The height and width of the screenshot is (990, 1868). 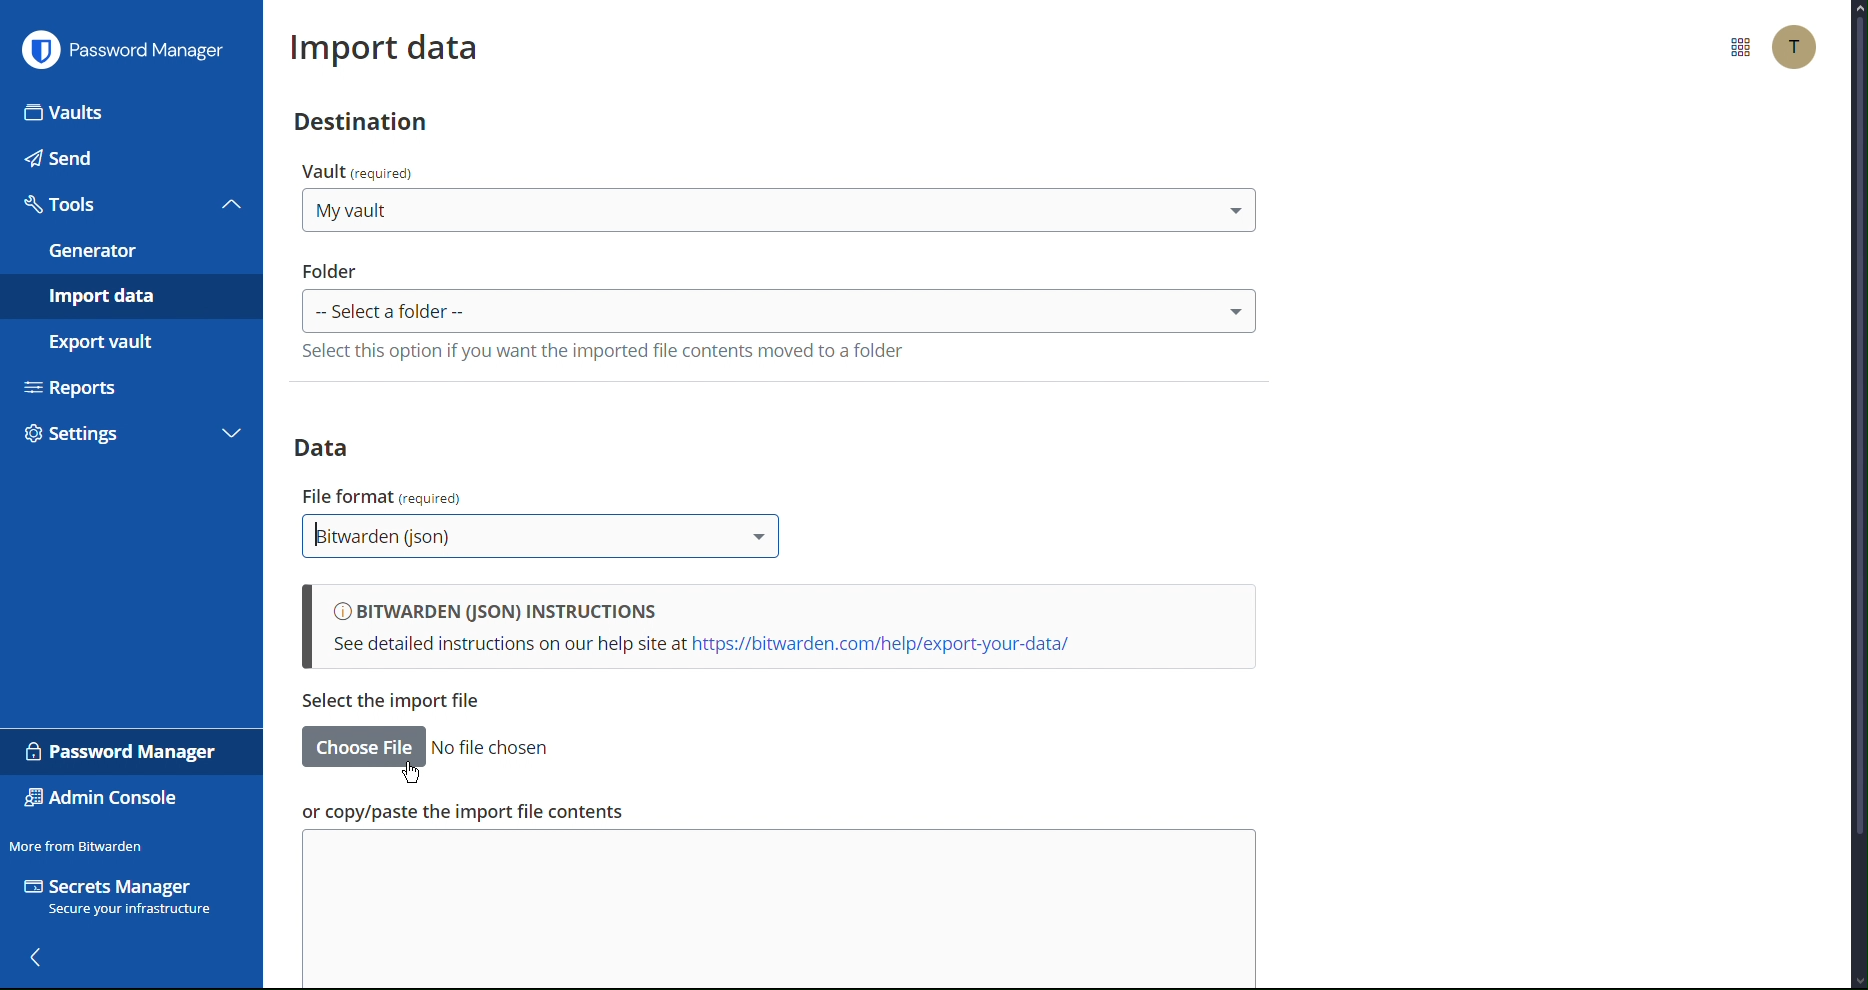 I want to click on Import data, so click(x=386, y=43).